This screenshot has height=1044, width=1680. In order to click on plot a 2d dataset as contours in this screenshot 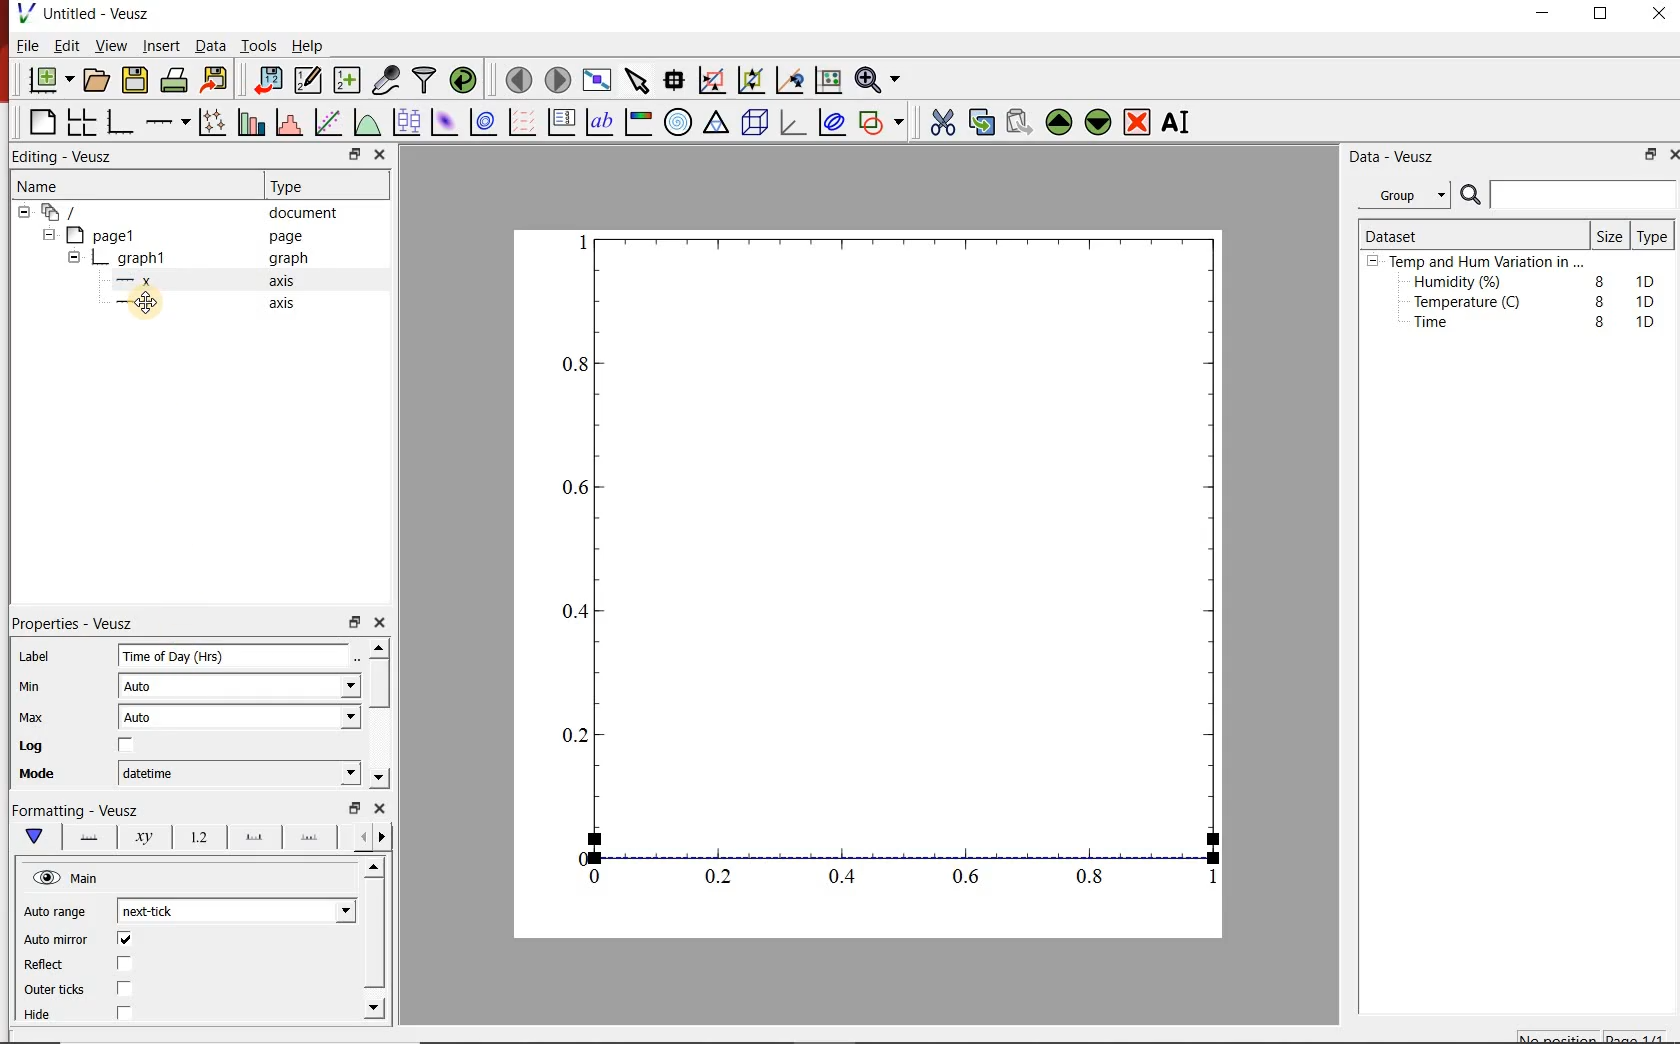, I will do `click(488, 123)`.